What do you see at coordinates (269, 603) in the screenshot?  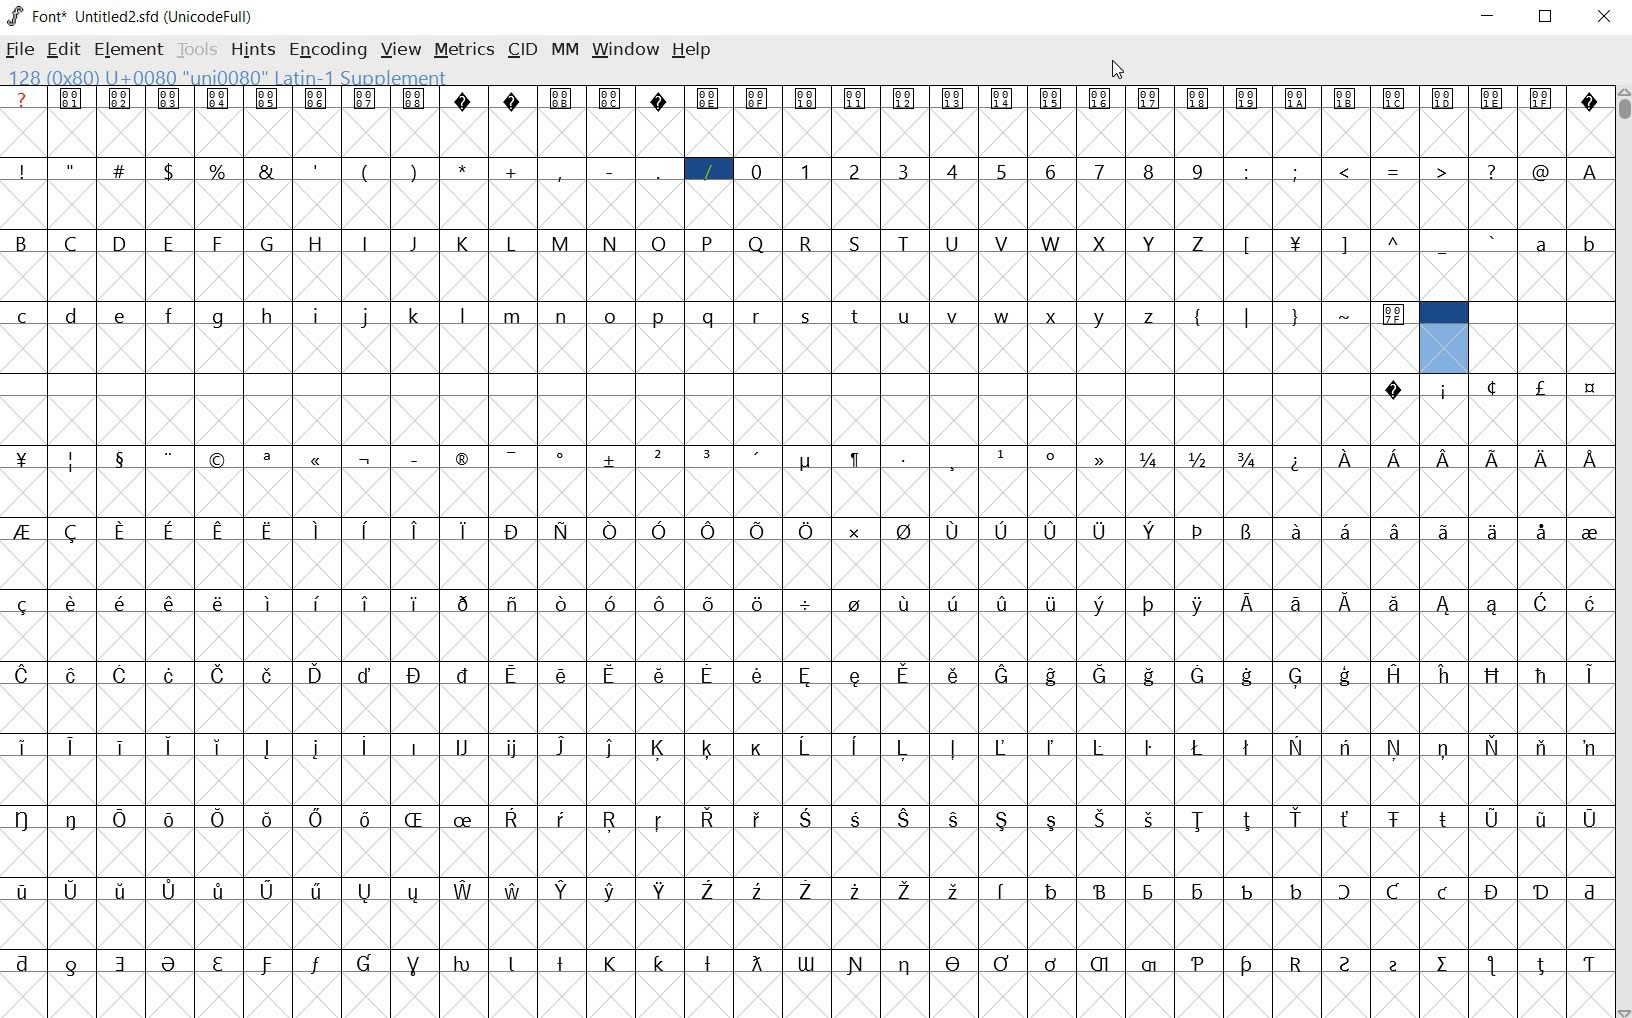 I see `Symbol` at bounding box center [269, 603].